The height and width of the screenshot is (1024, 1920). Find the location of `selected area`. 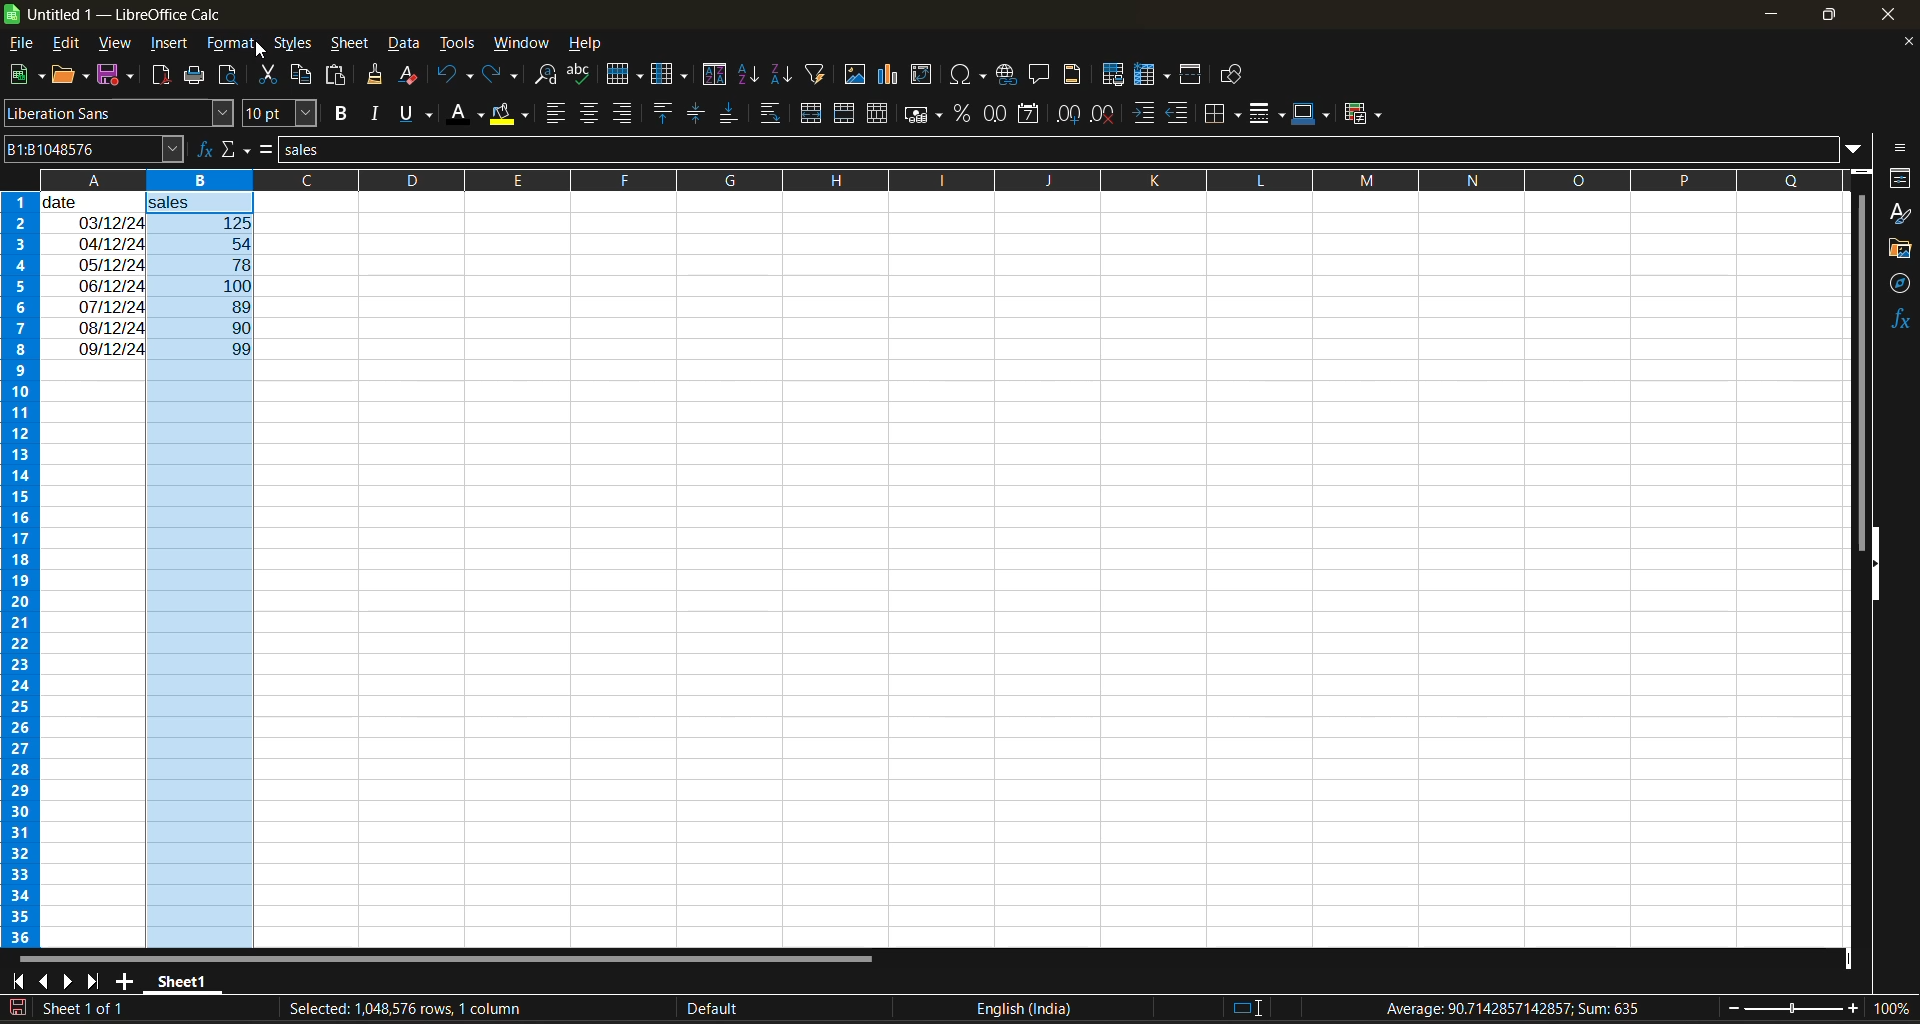

selected area is located at coordinates (403, 1009).